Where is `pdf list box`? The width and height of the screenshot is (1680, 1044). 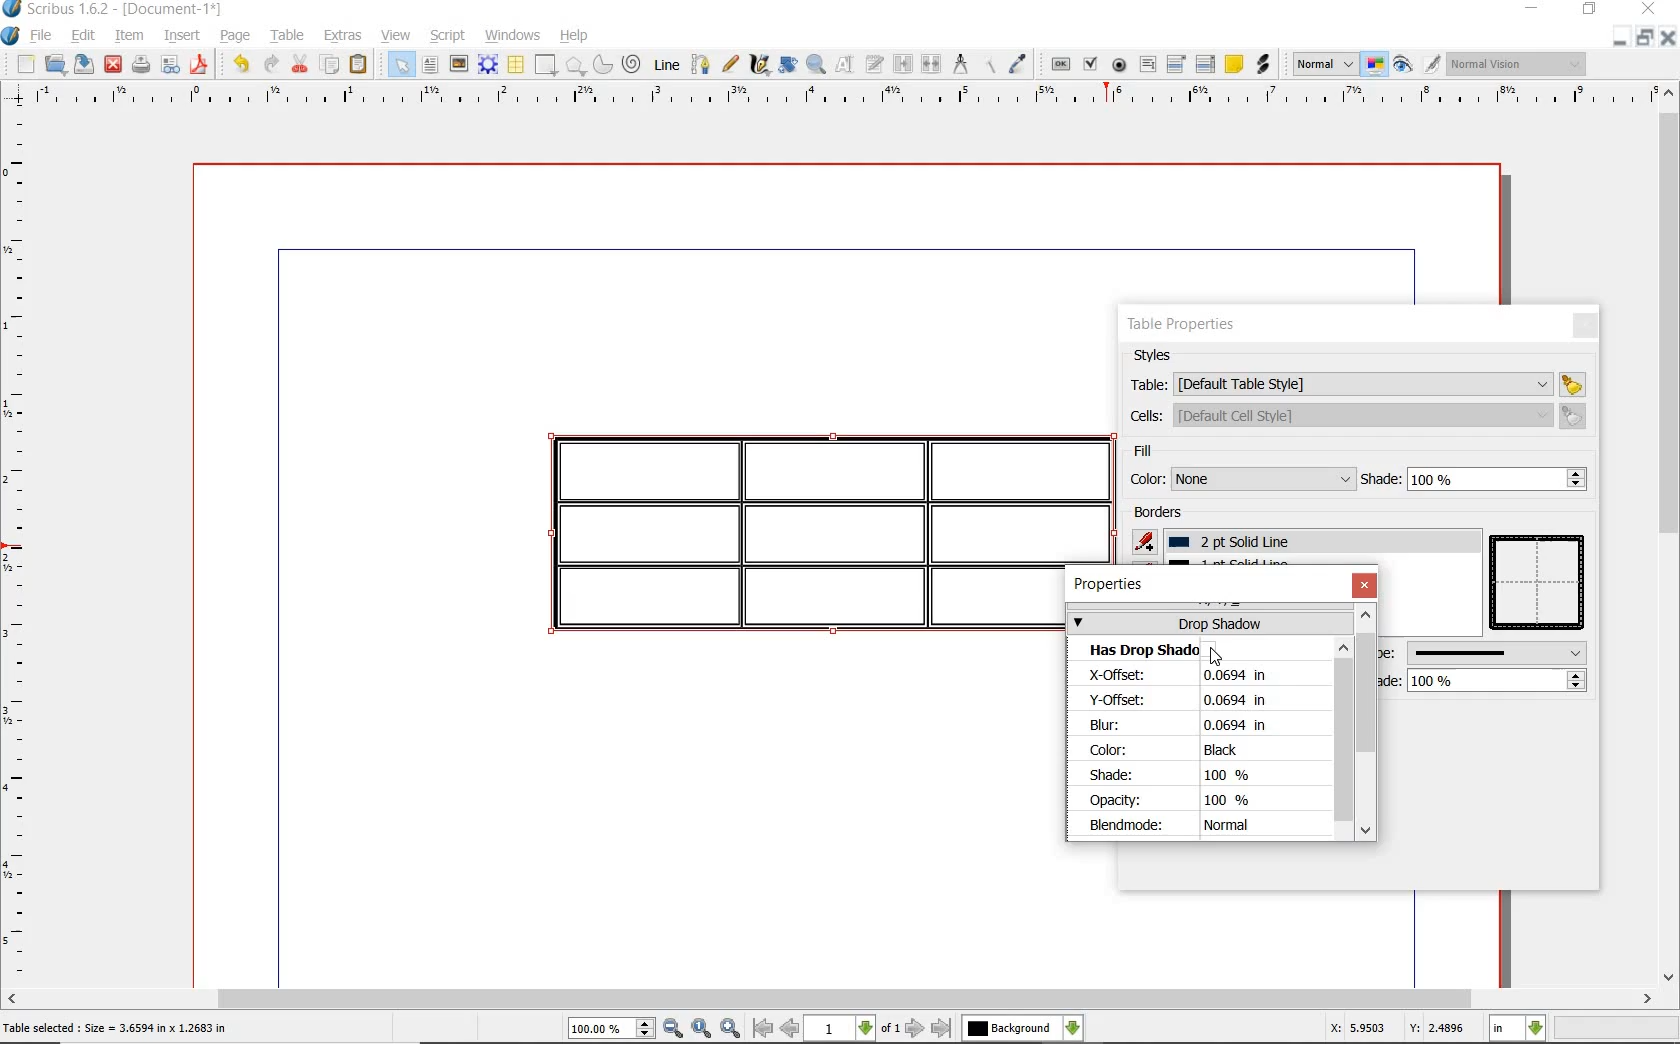 pdf list box is located at coordinates (1206, 64).